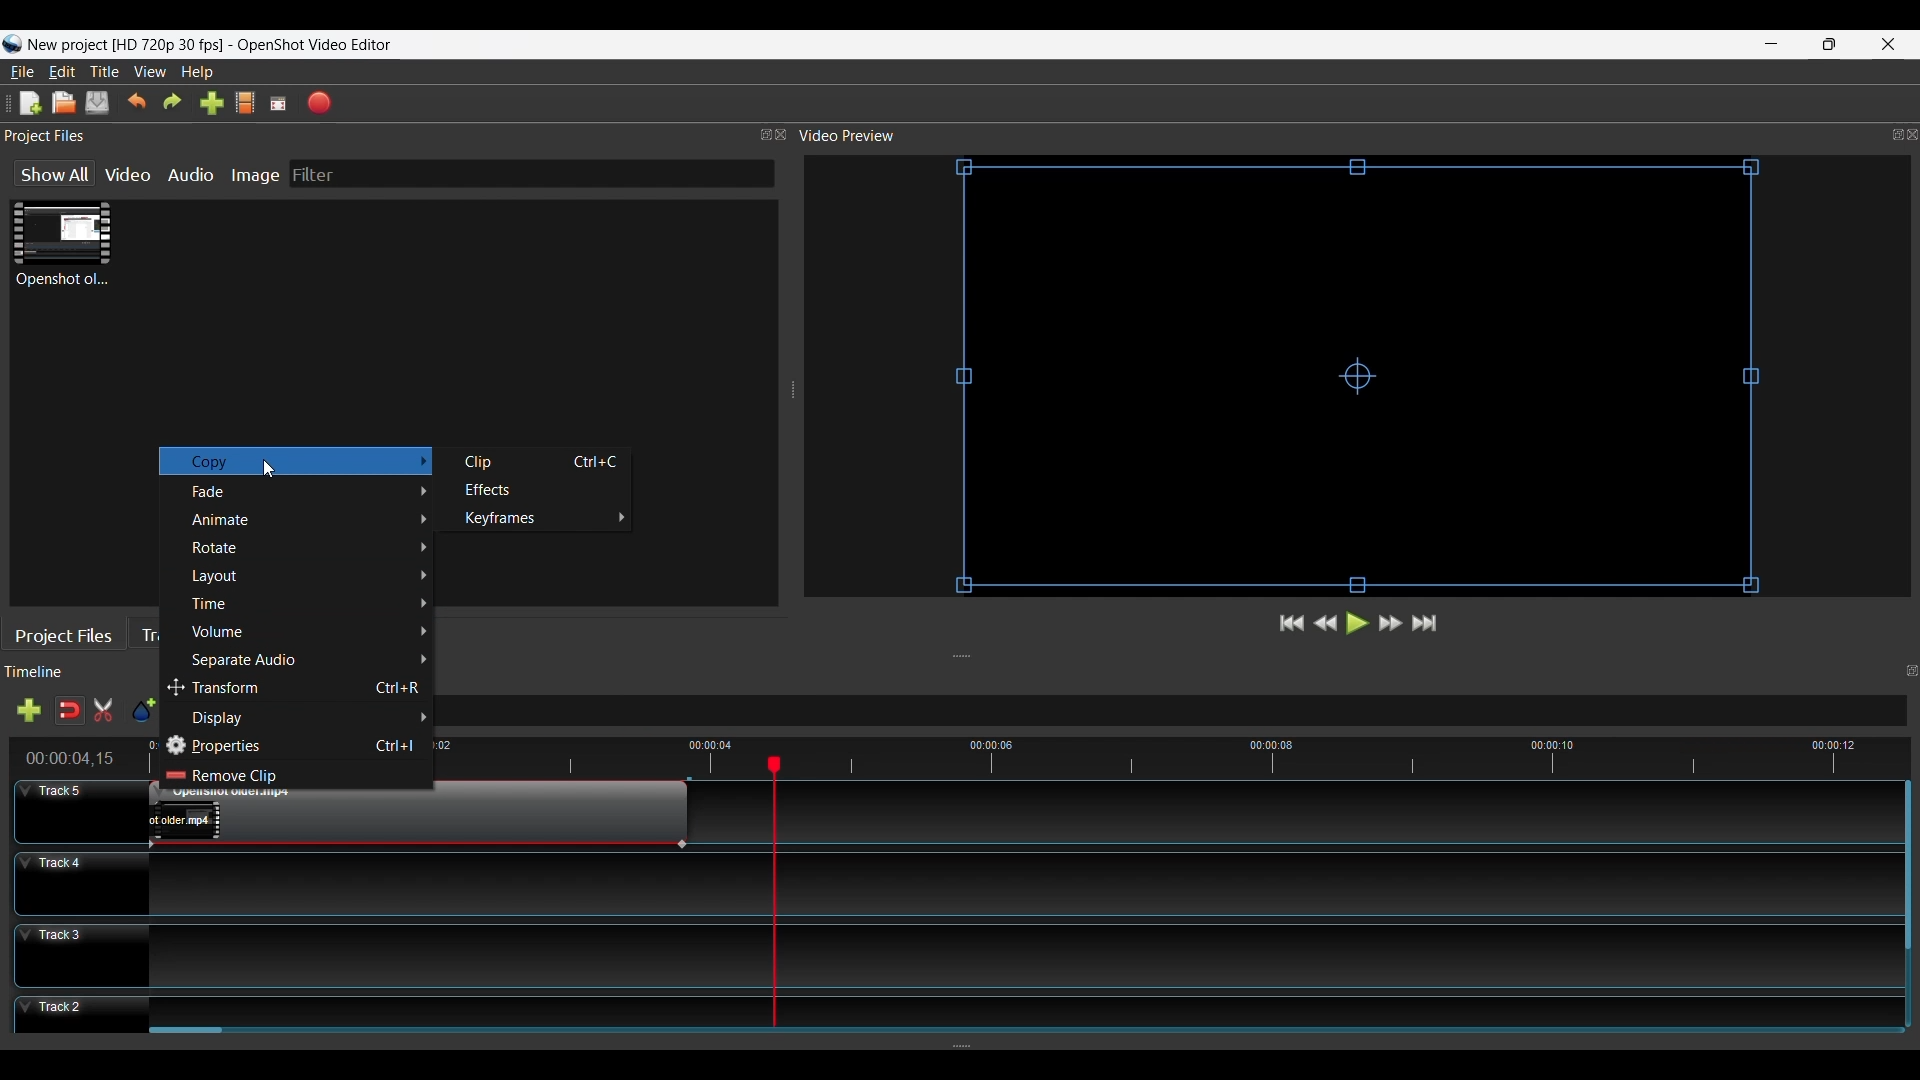 This screenshot has width=1920, height=1080. What do you see at coordinates (157, 633) in the screenshot?
I see `Transitions` at bounding box center [157, 633].